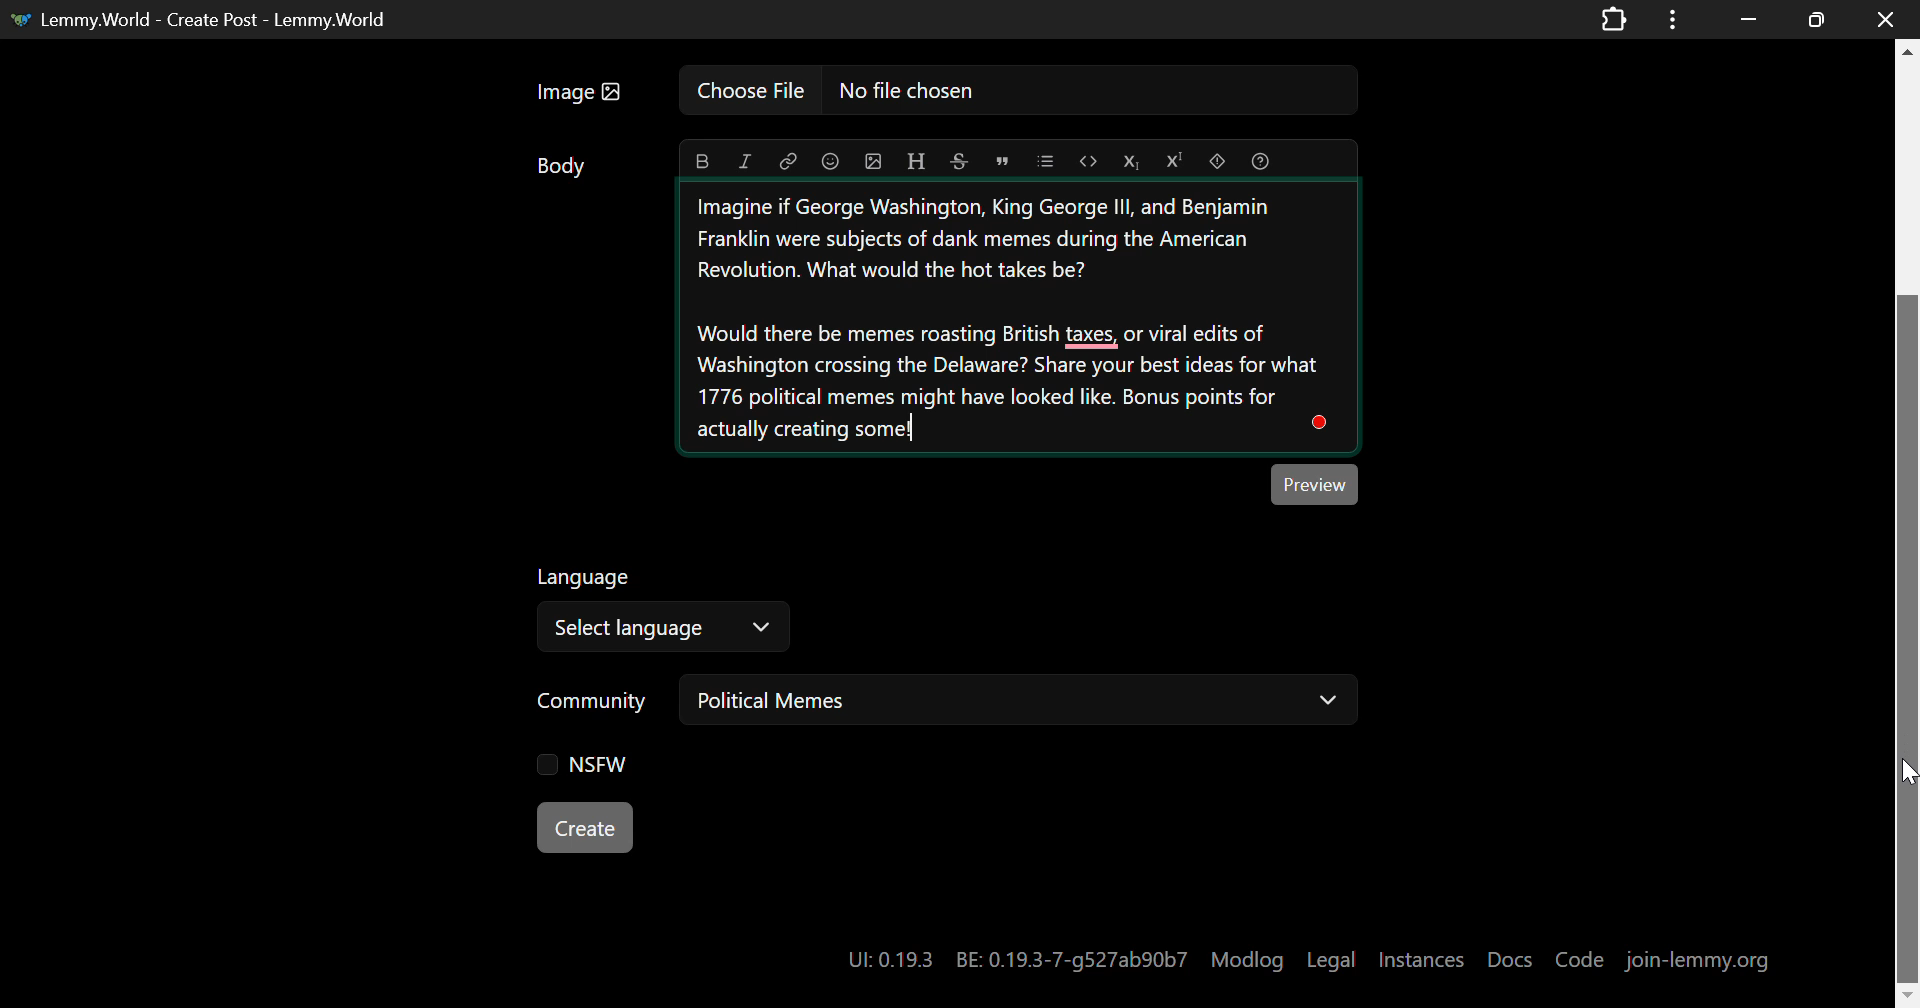  What do you see at coordinates (1246, 960) in the screenshot?
I see `Modlog` at bounding box center [1246, 960].